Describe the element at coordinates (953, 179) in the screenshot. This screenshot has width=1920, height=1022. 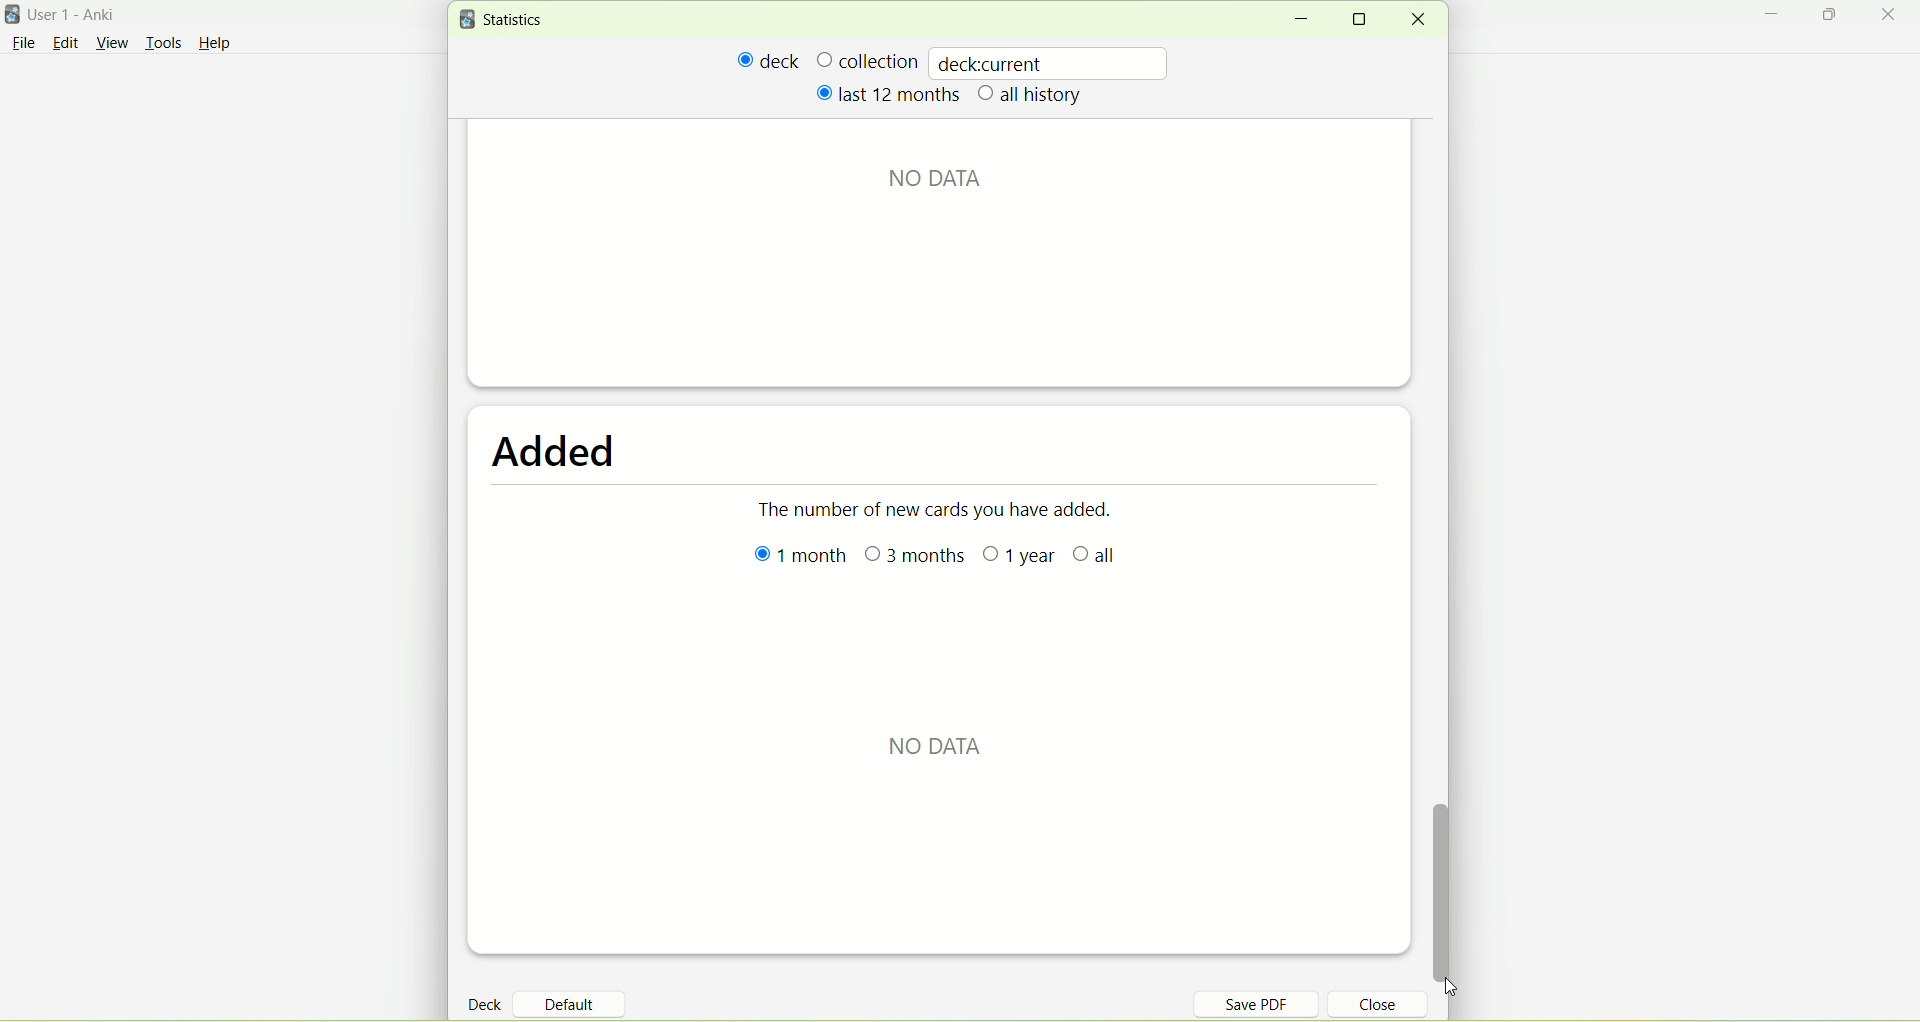
I see `text` at that location.